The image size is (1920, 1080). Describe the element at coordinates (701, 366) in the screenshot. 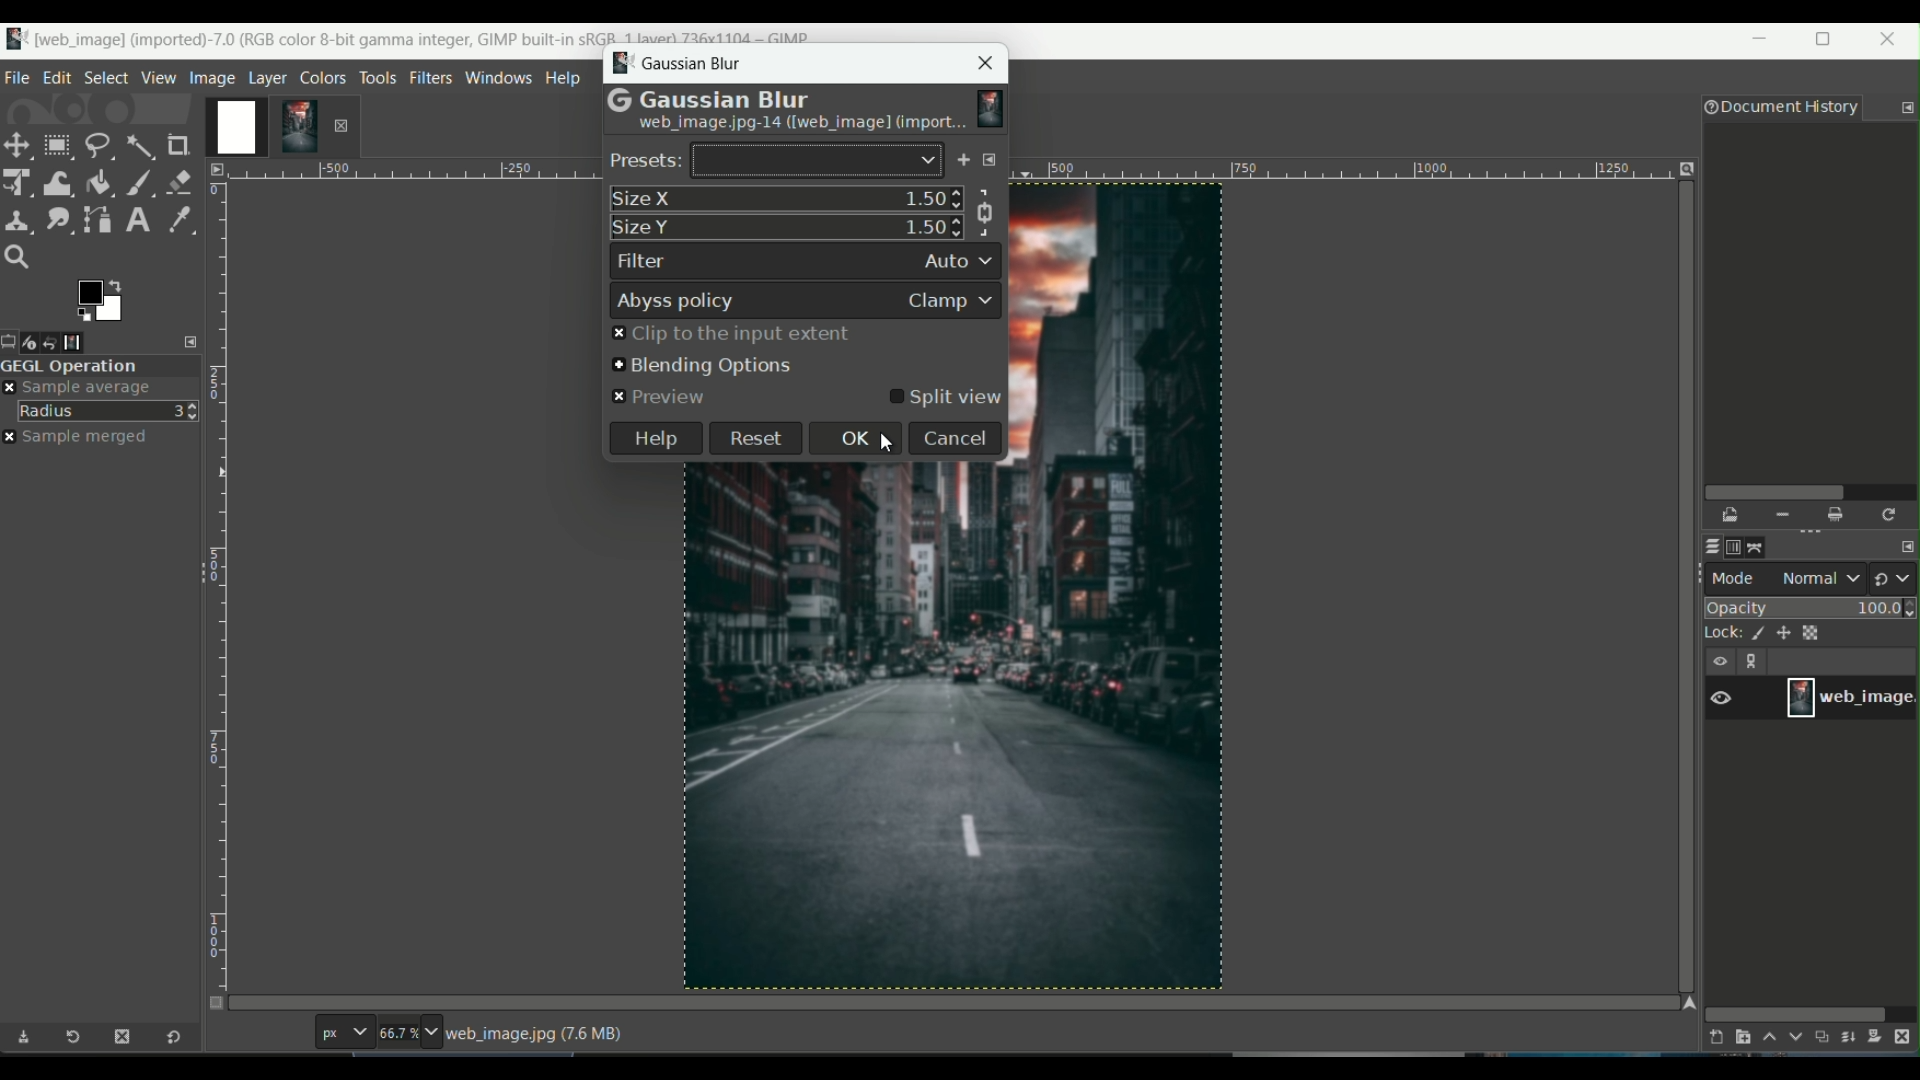

I see `blending options` at that location.